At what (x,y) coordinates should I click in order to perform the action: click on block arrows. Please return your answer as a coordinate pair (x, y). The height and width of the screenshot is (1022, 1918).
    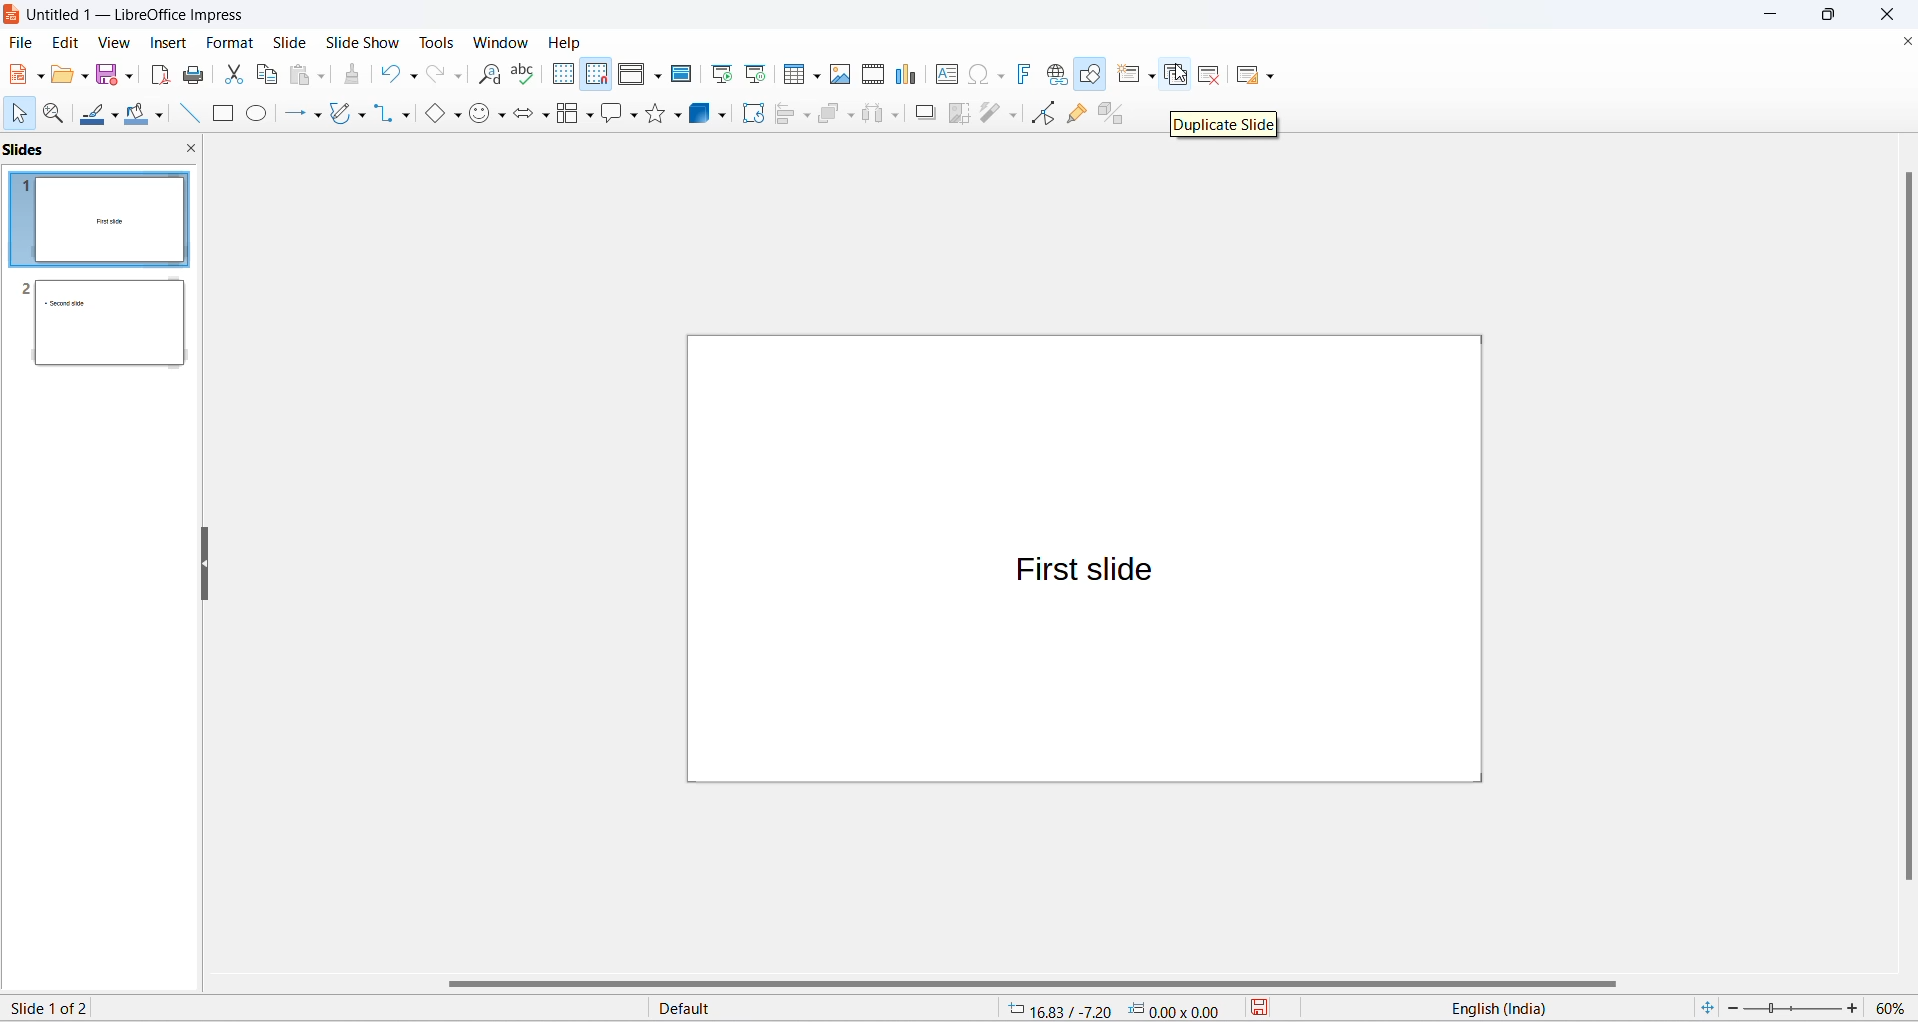
    Looking at the image, I should click on (525, 114).